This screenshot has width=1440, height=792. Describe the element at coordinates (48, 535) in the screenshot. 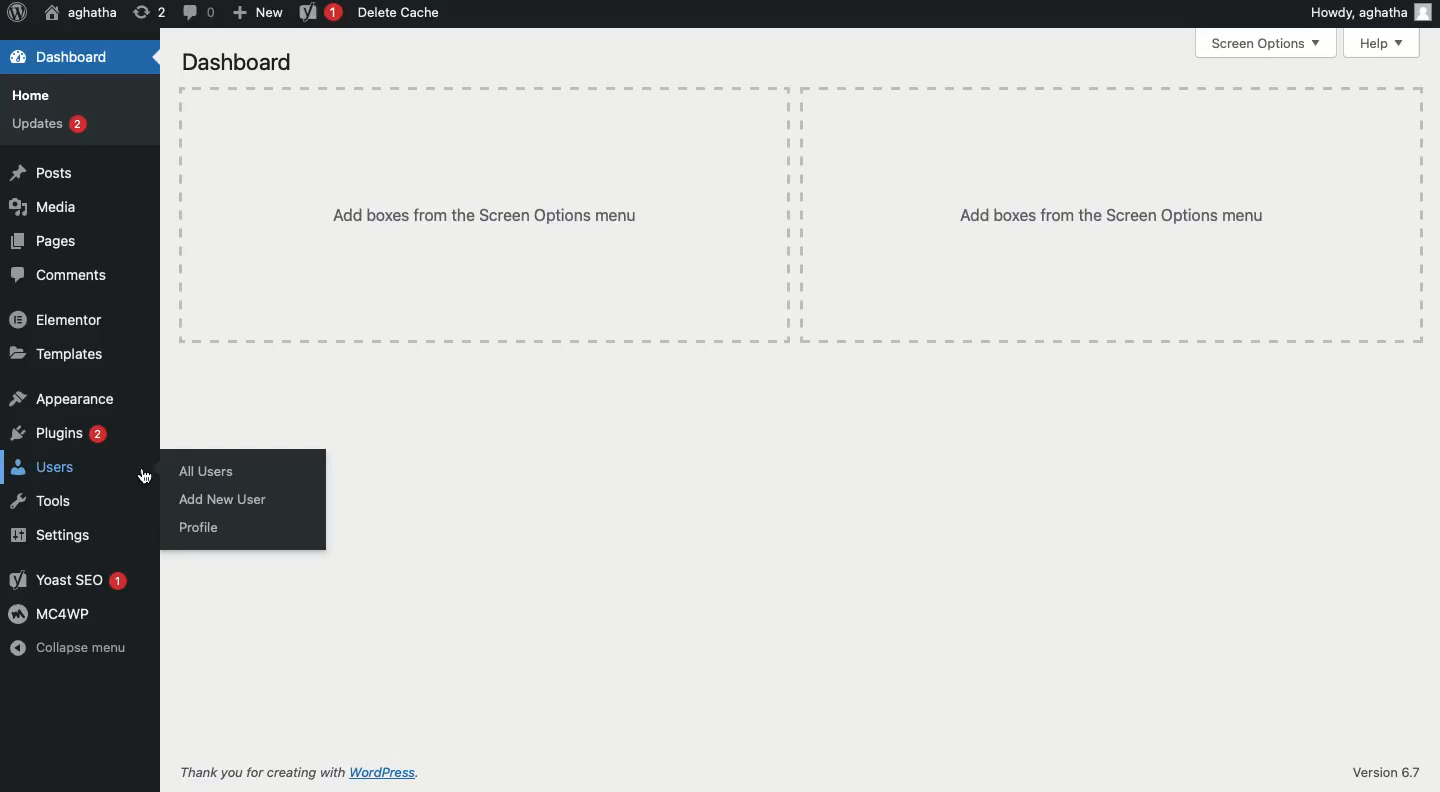

I see `Settings` at that location.